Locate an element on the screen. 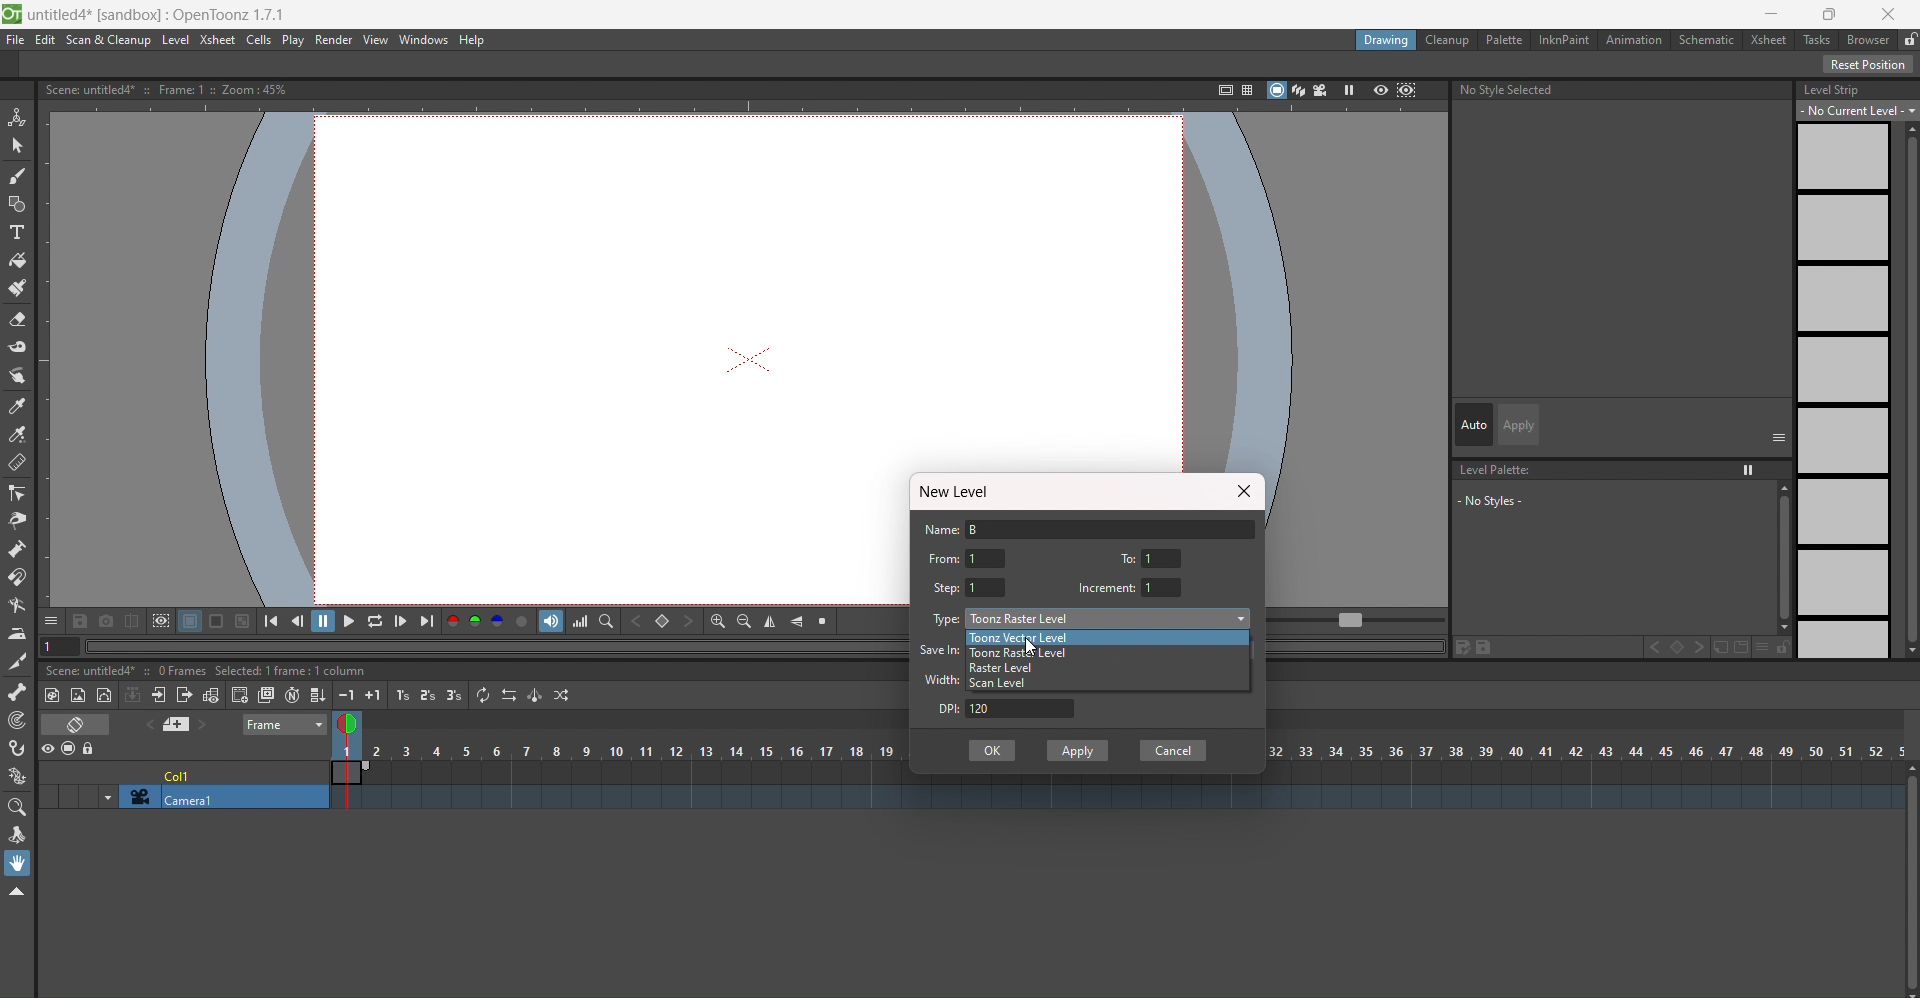 Image resolution: width=1920 pixels, height=998 pixels. 1 is located at coordinates (987, 587).